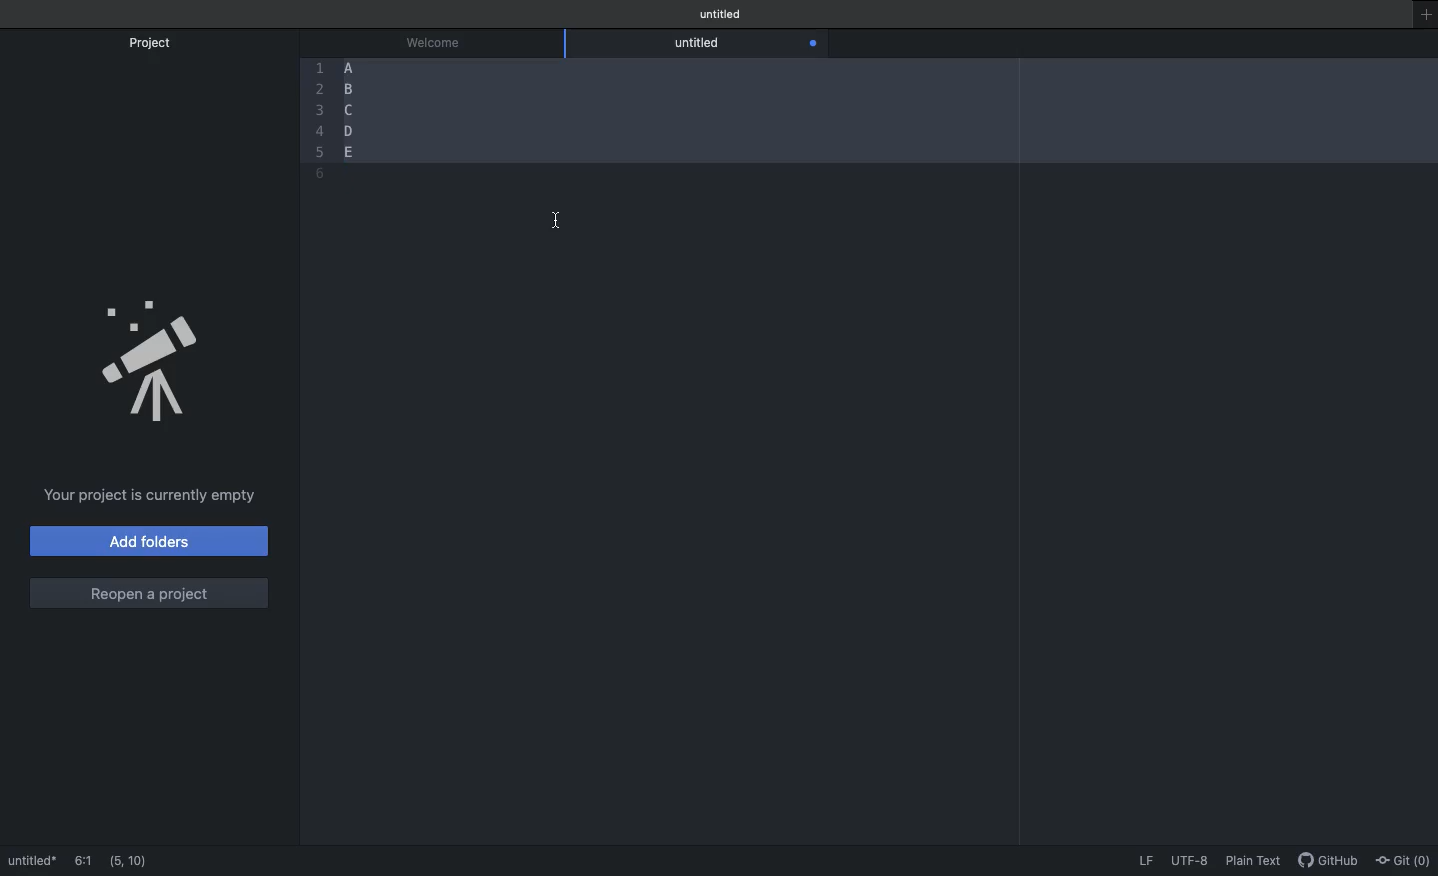  Describe the element at coordinates (1145, 863) in the screenshot. I see `LF` at that location.